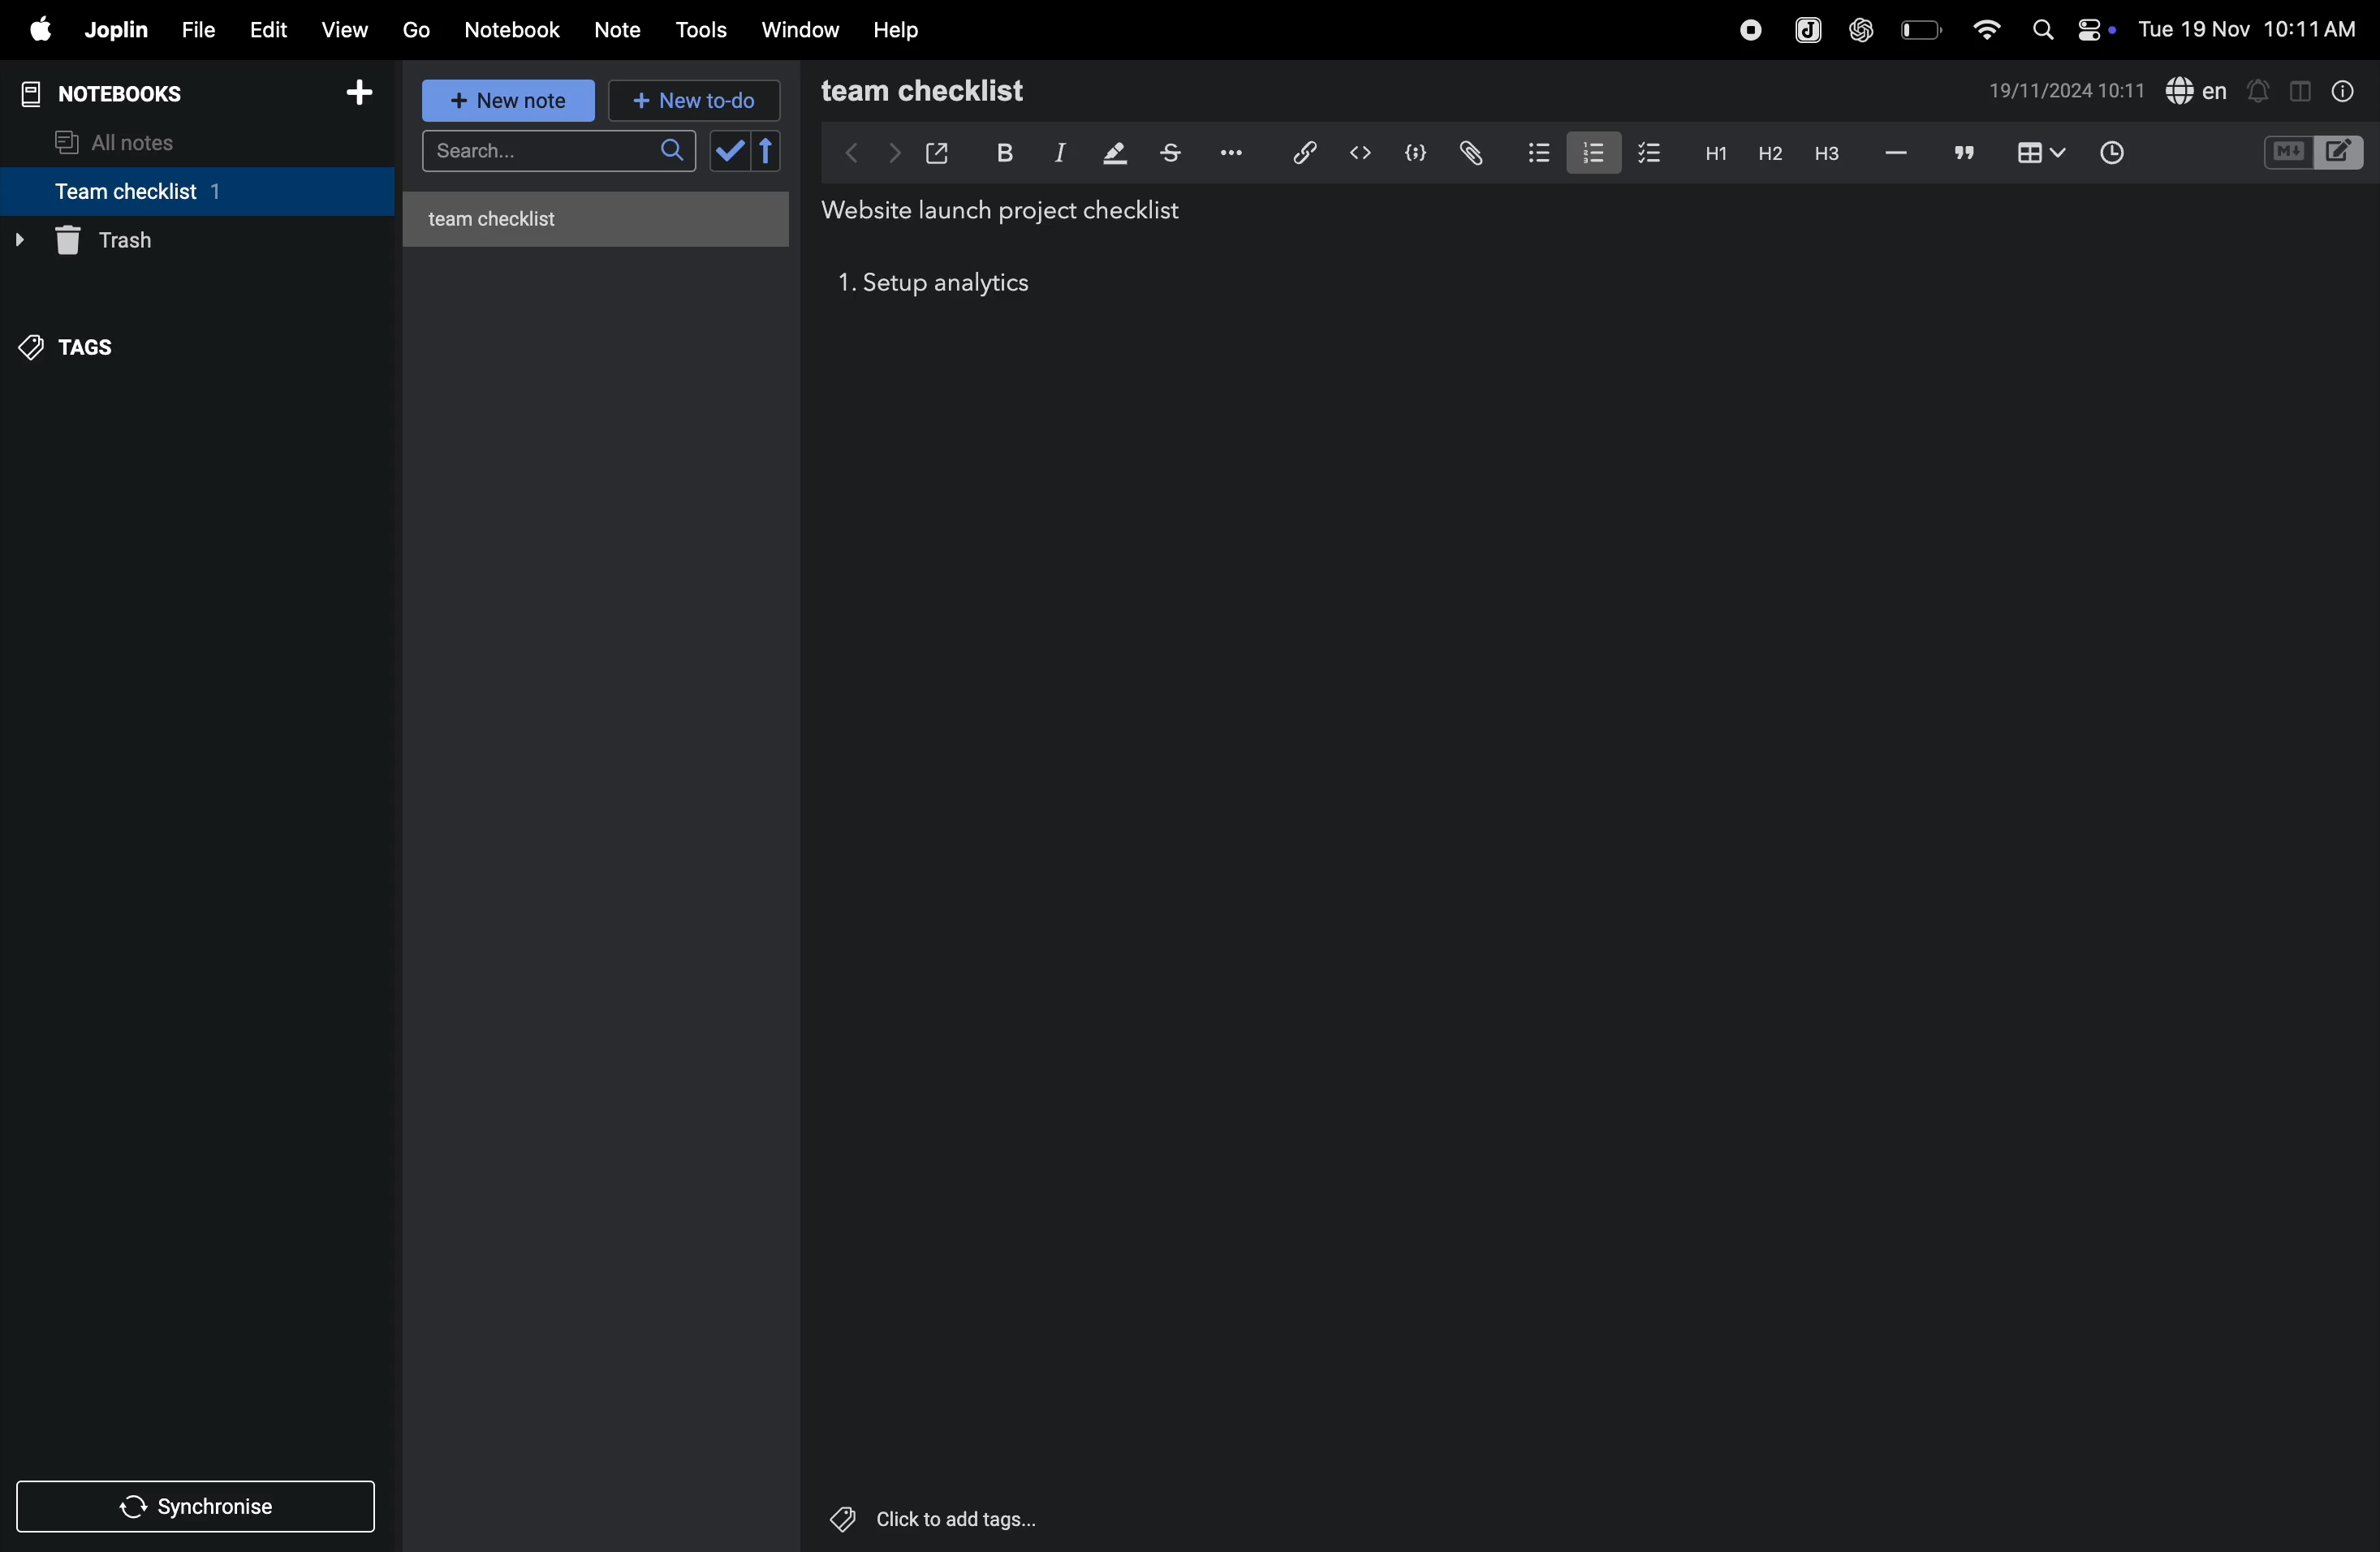  What do you see at coordinates (511, 102) in the screenshot?
I see `new note` at bounding box center [511, 102].